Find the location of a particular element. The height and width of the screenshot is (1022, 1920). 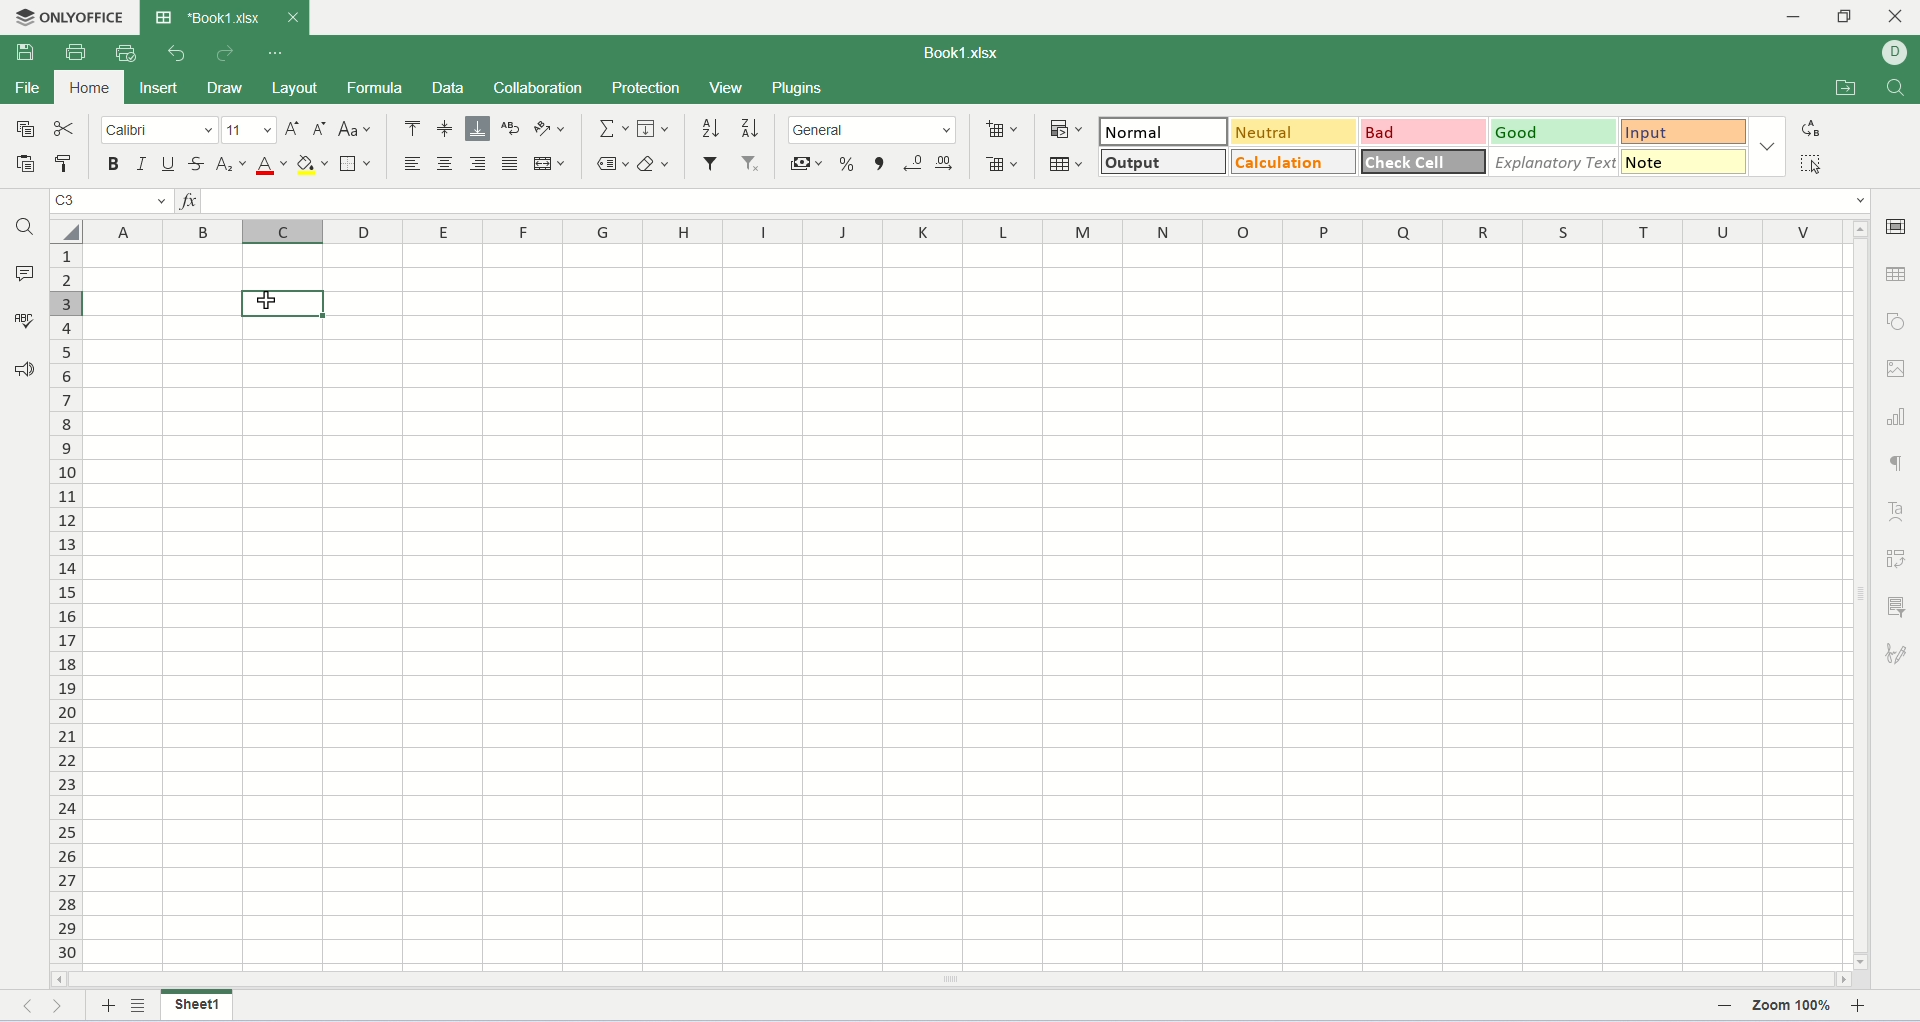

text art settings is located at coordinates (1898, 510).